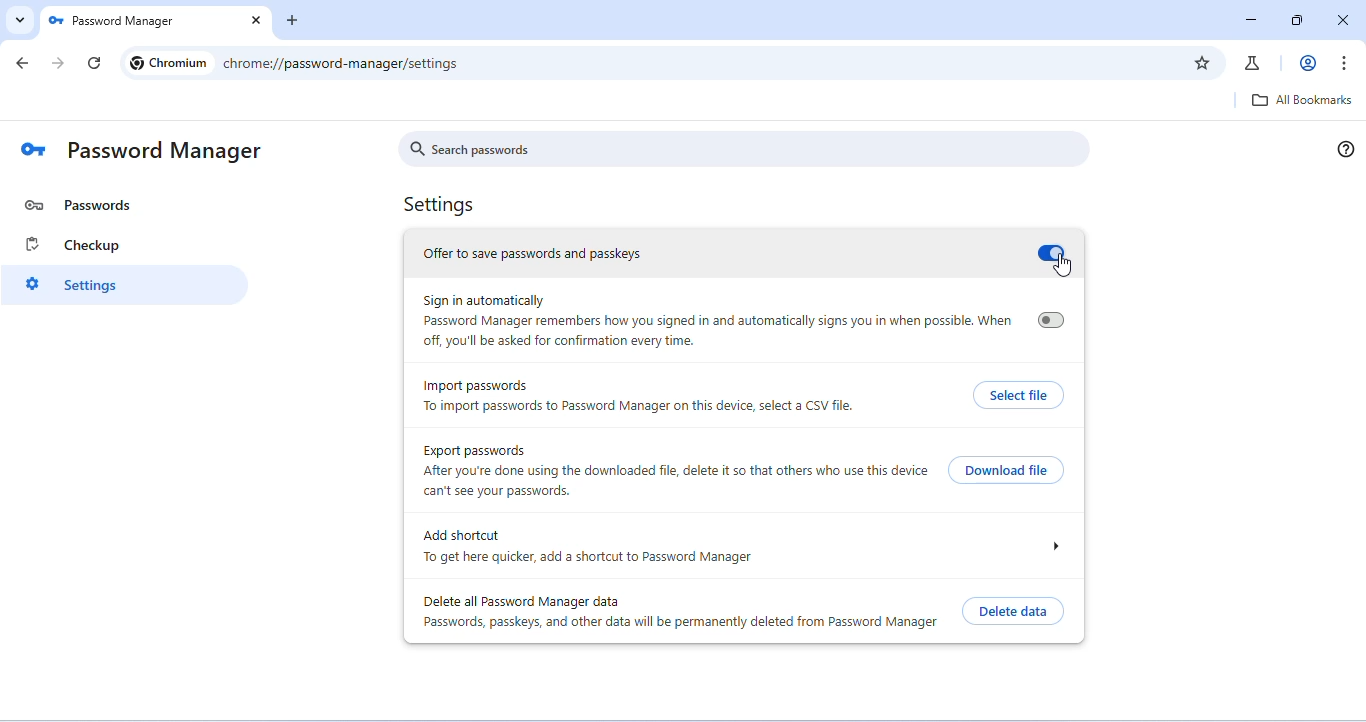 The height and width of the screenshot is (722, 1366). I want to click on drop down, so click(1055, 545).